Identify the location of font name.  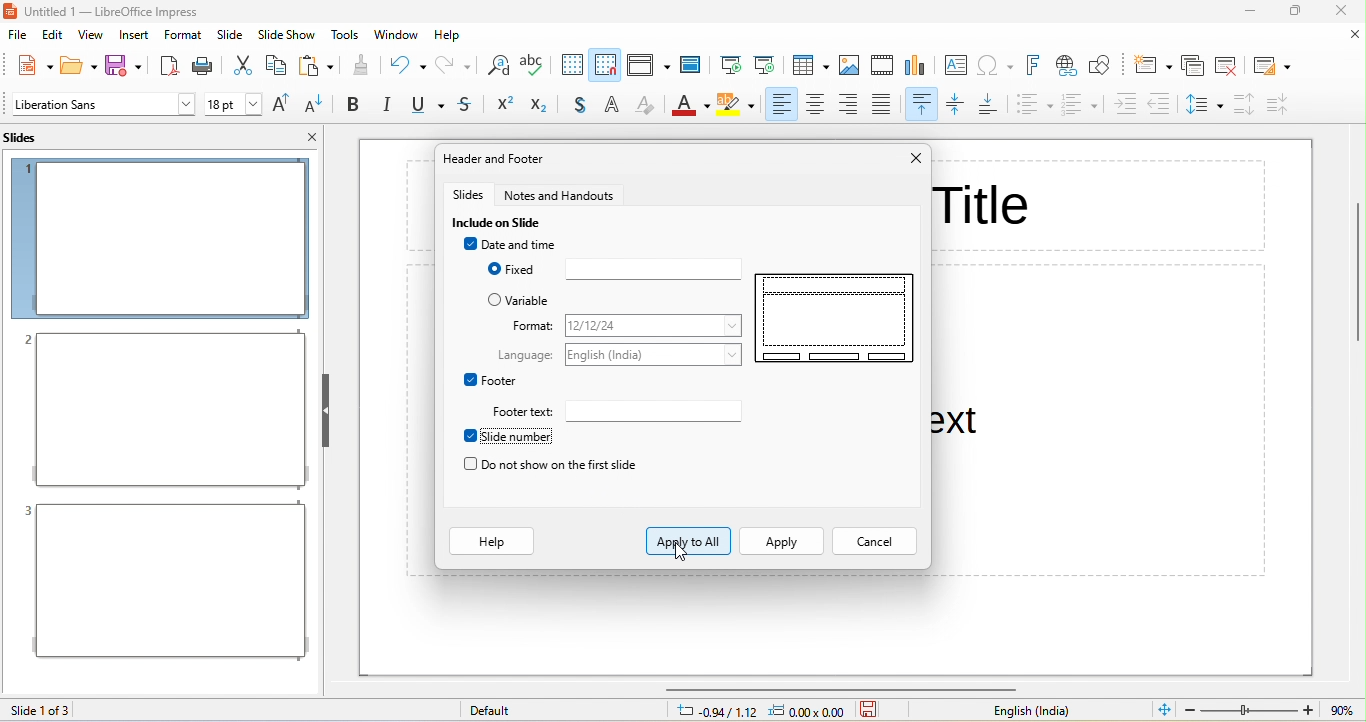
(103, 104).